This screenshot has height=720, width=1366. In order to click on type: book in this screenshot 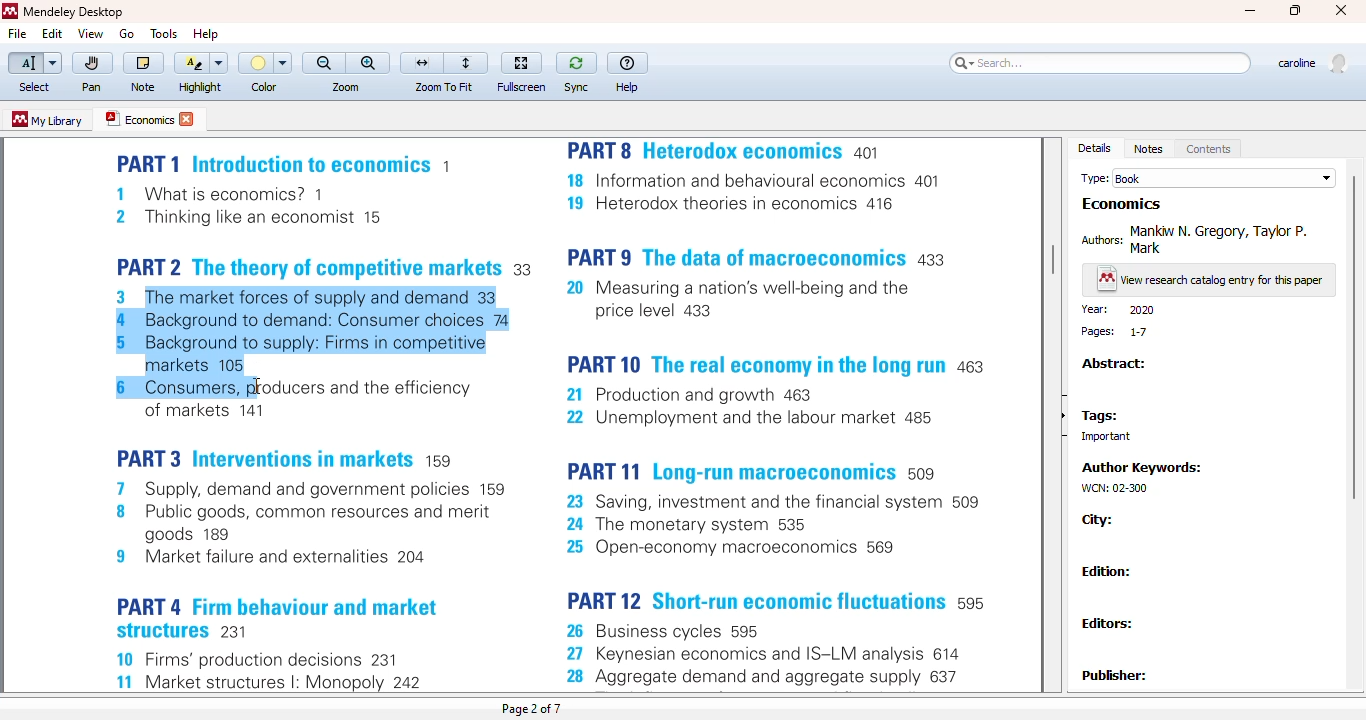, I will do `click(1208, 178)`.